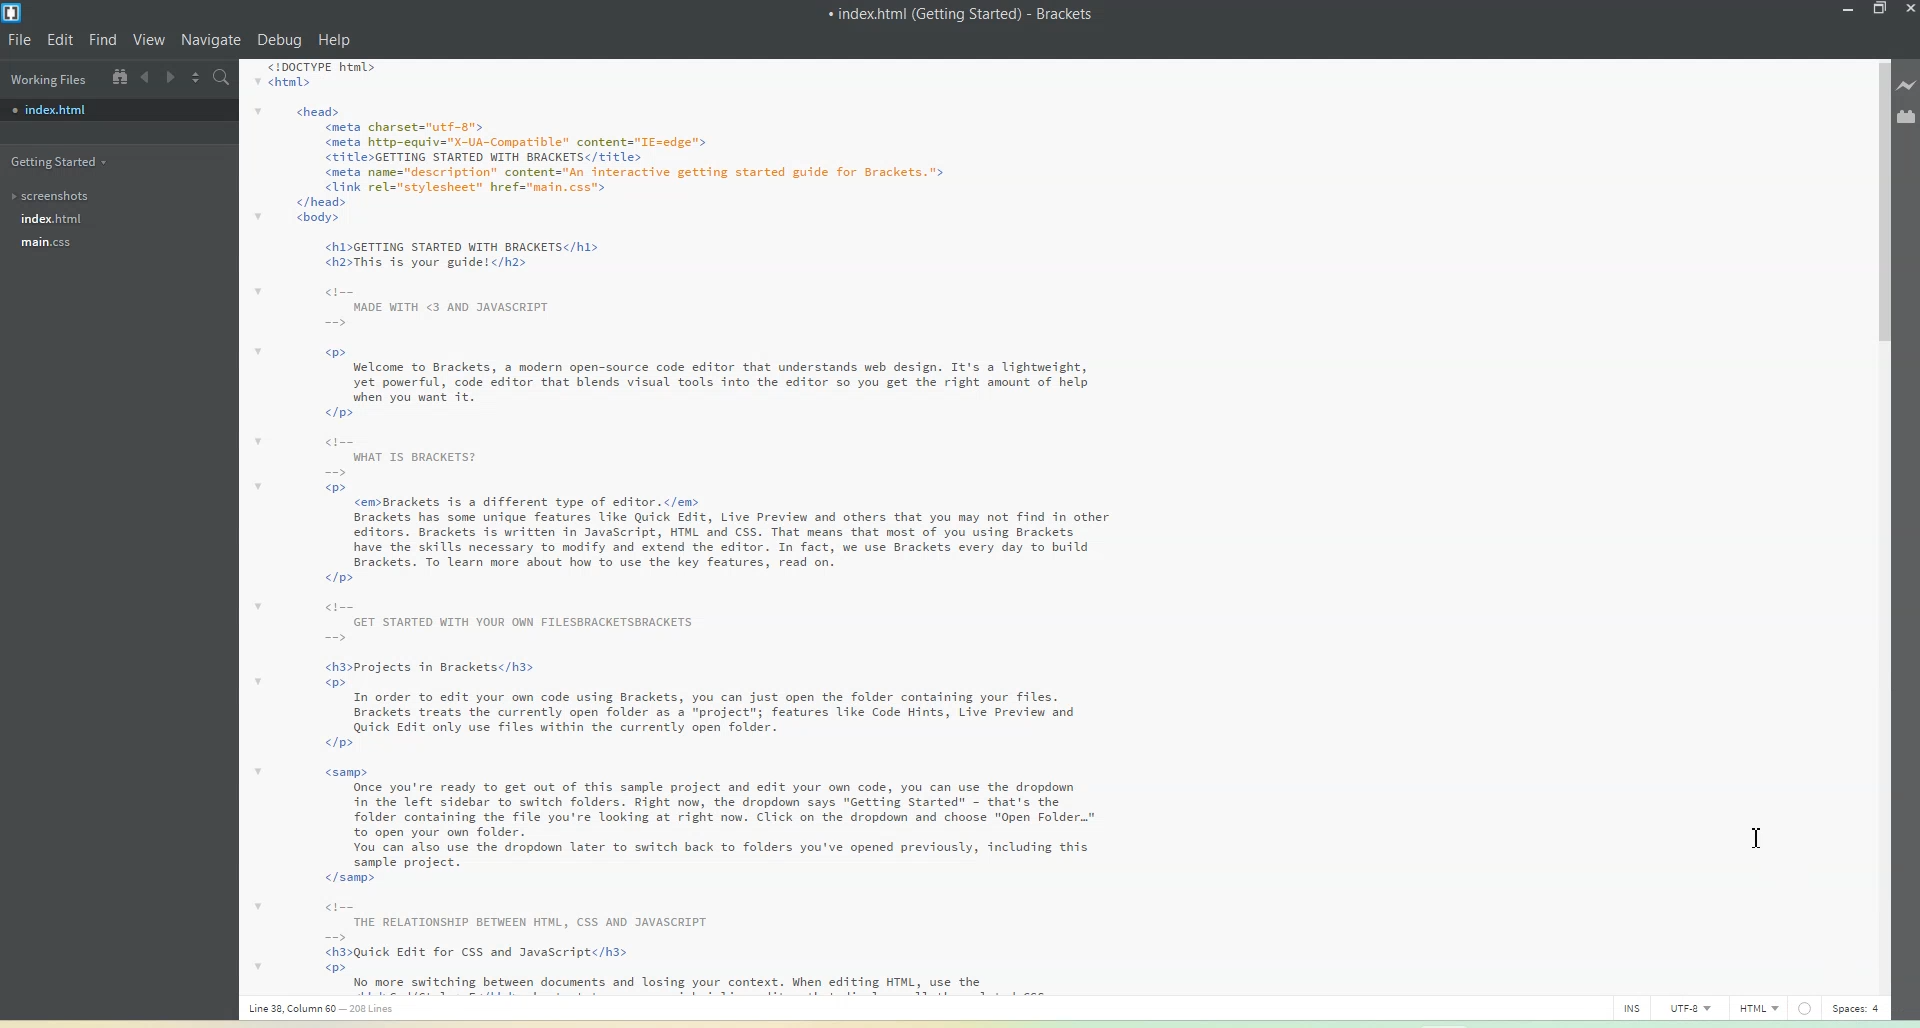  I want to click on Find in Files, so click(222, 77).